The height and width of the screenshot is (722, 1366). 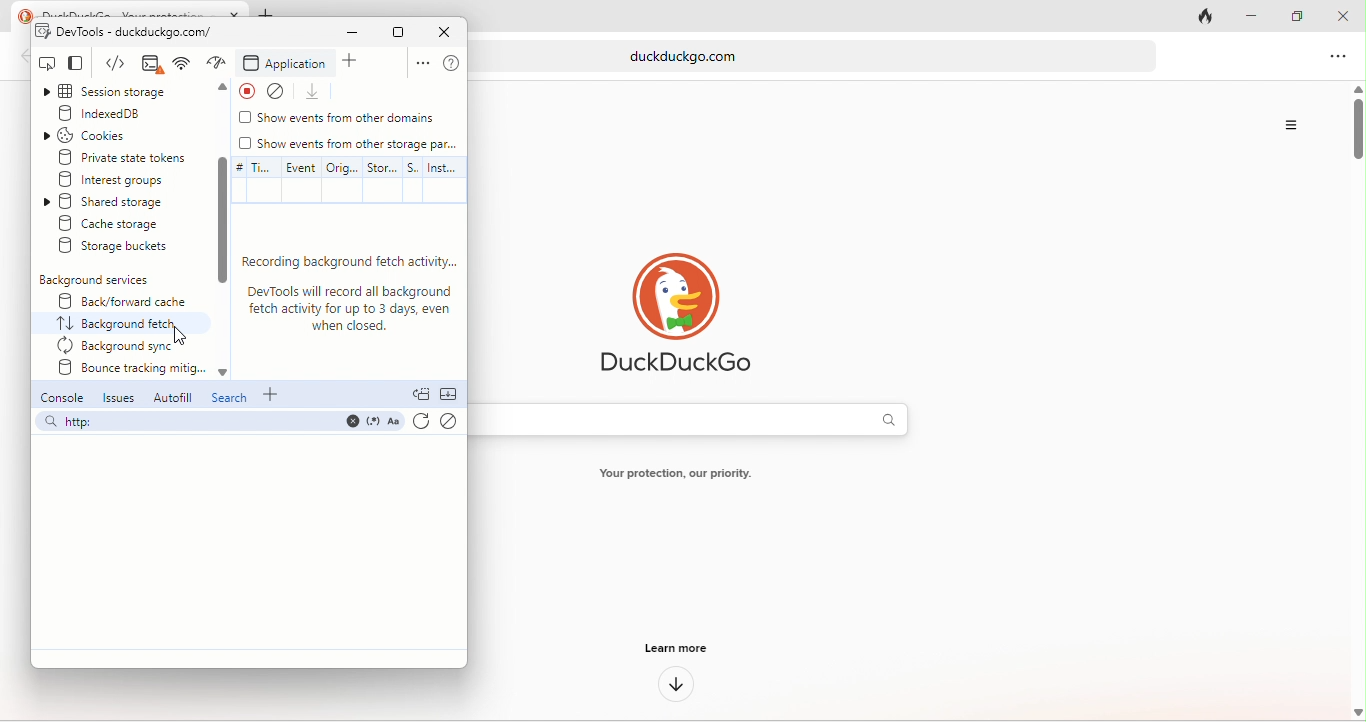 I want to click on origin, so click(x=344, y=179).